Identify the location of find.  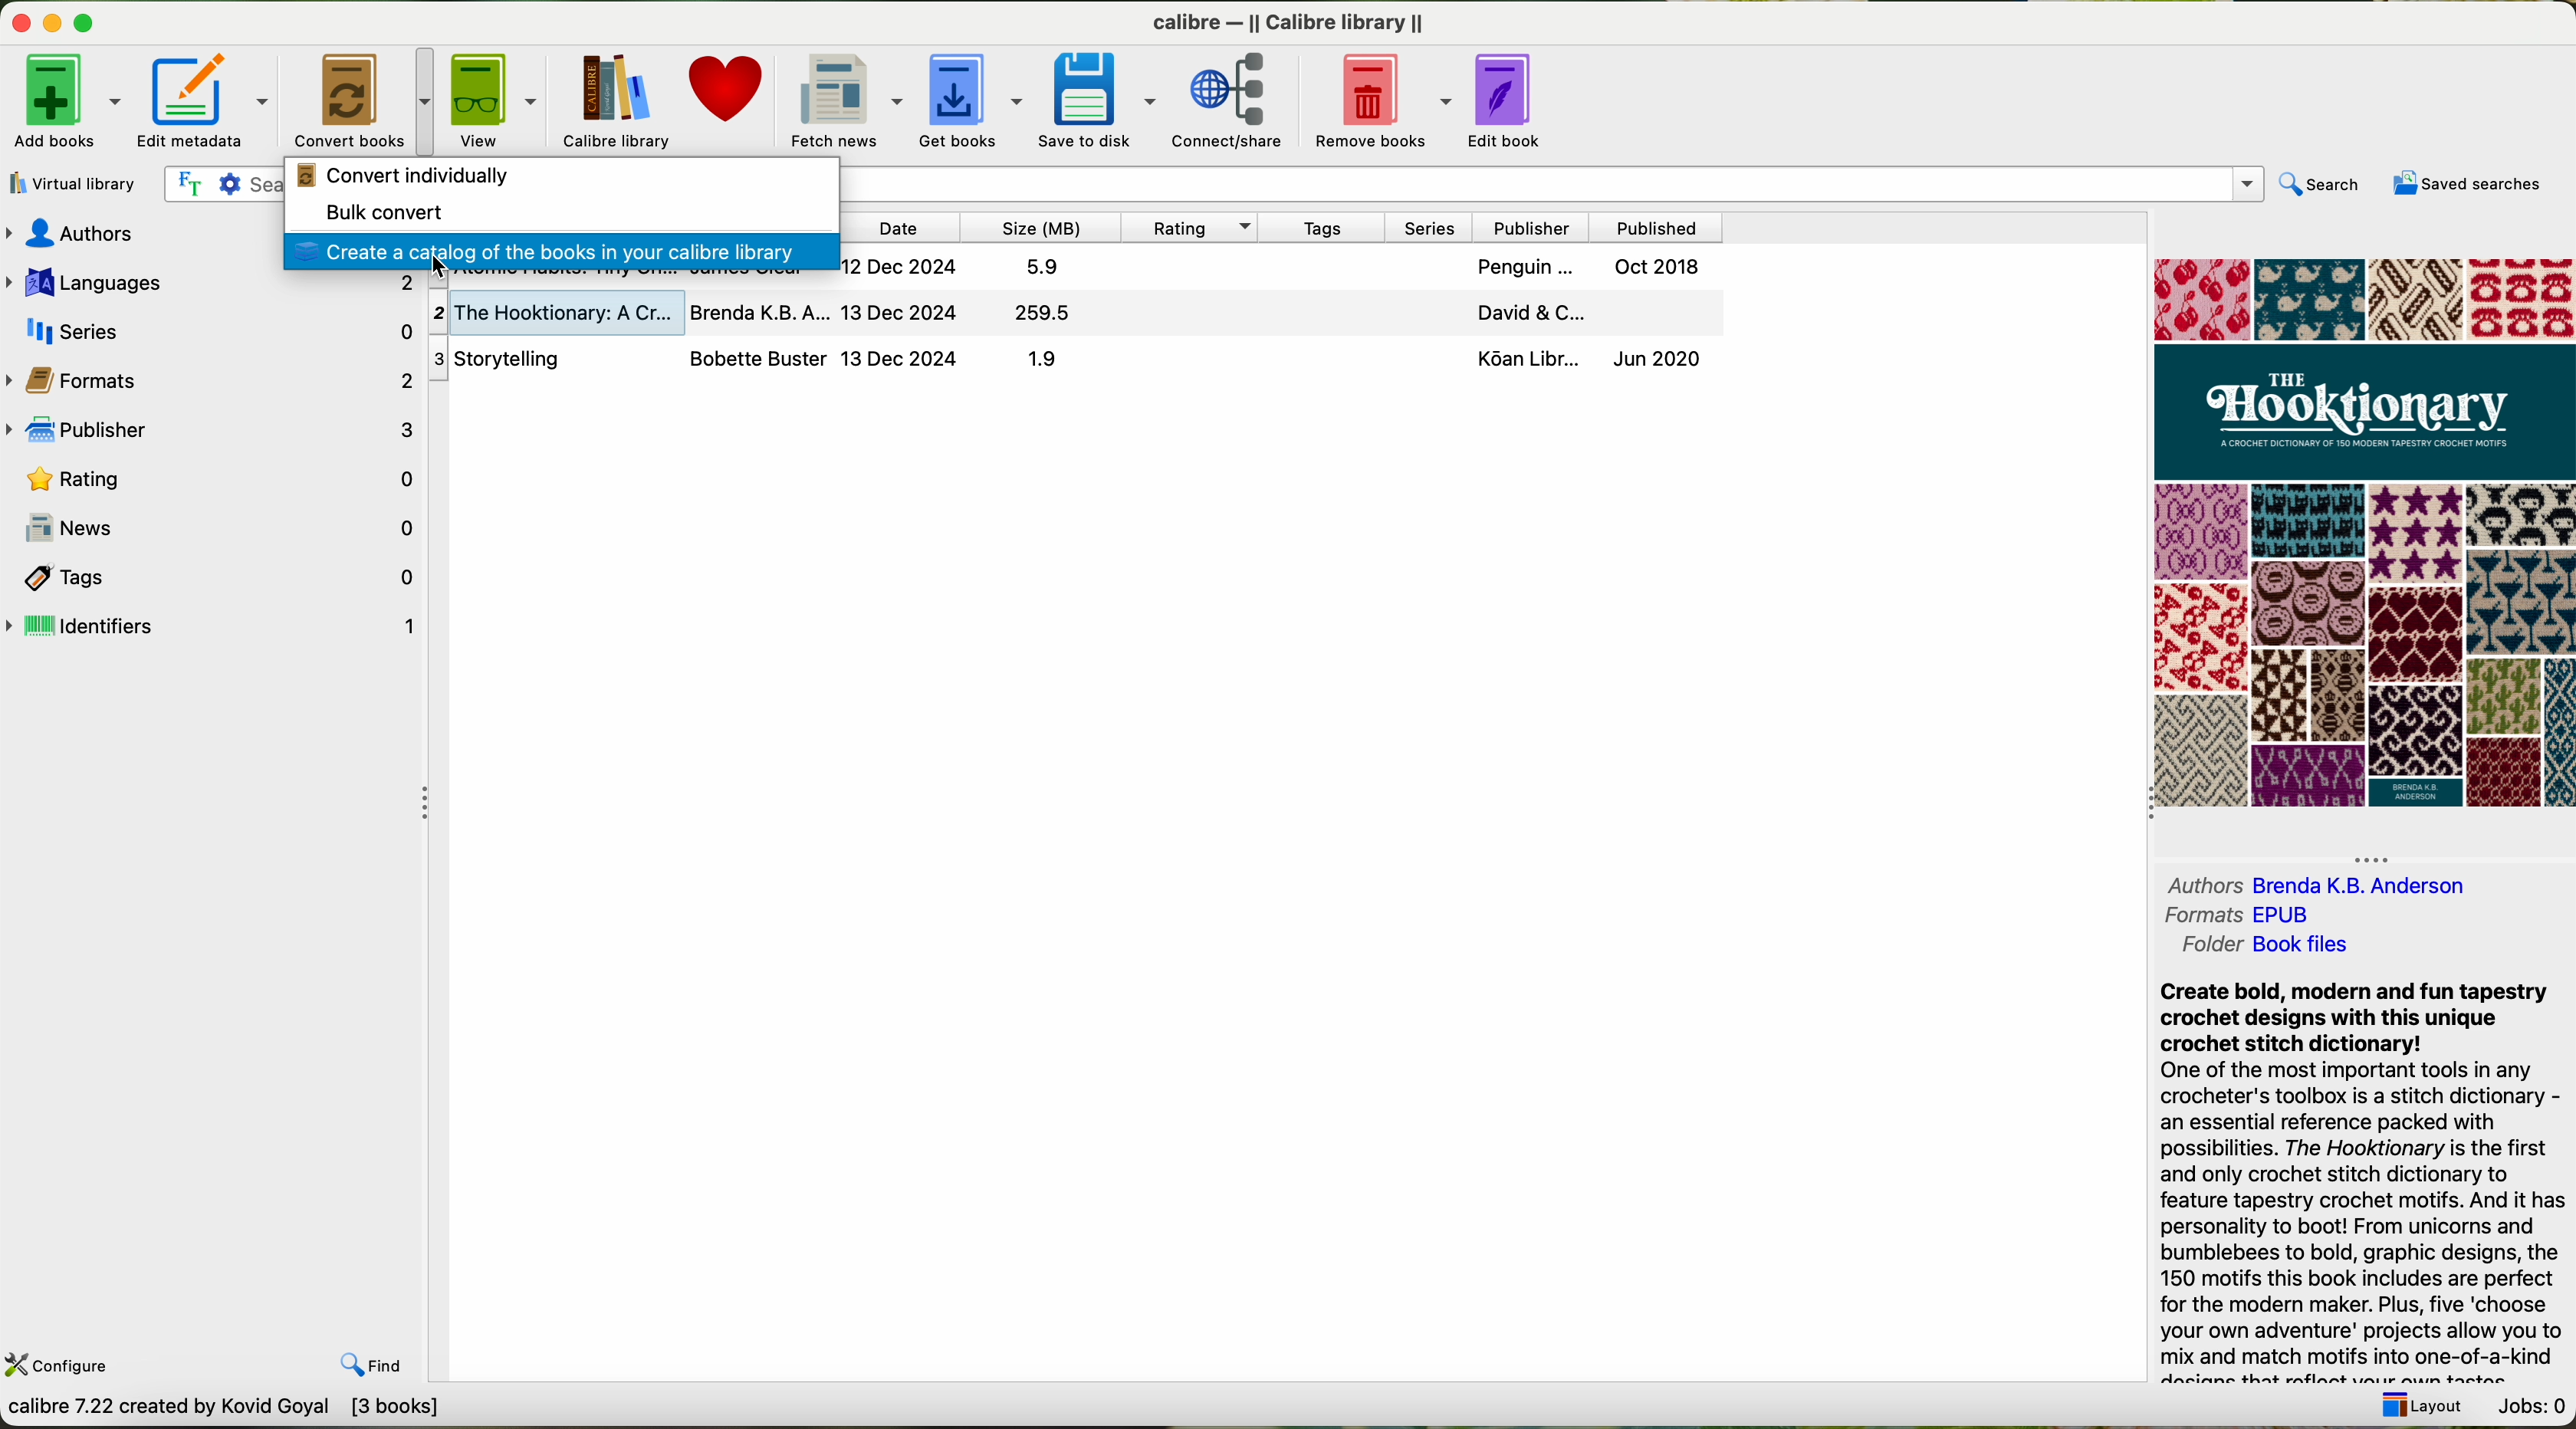
(373, 1361).